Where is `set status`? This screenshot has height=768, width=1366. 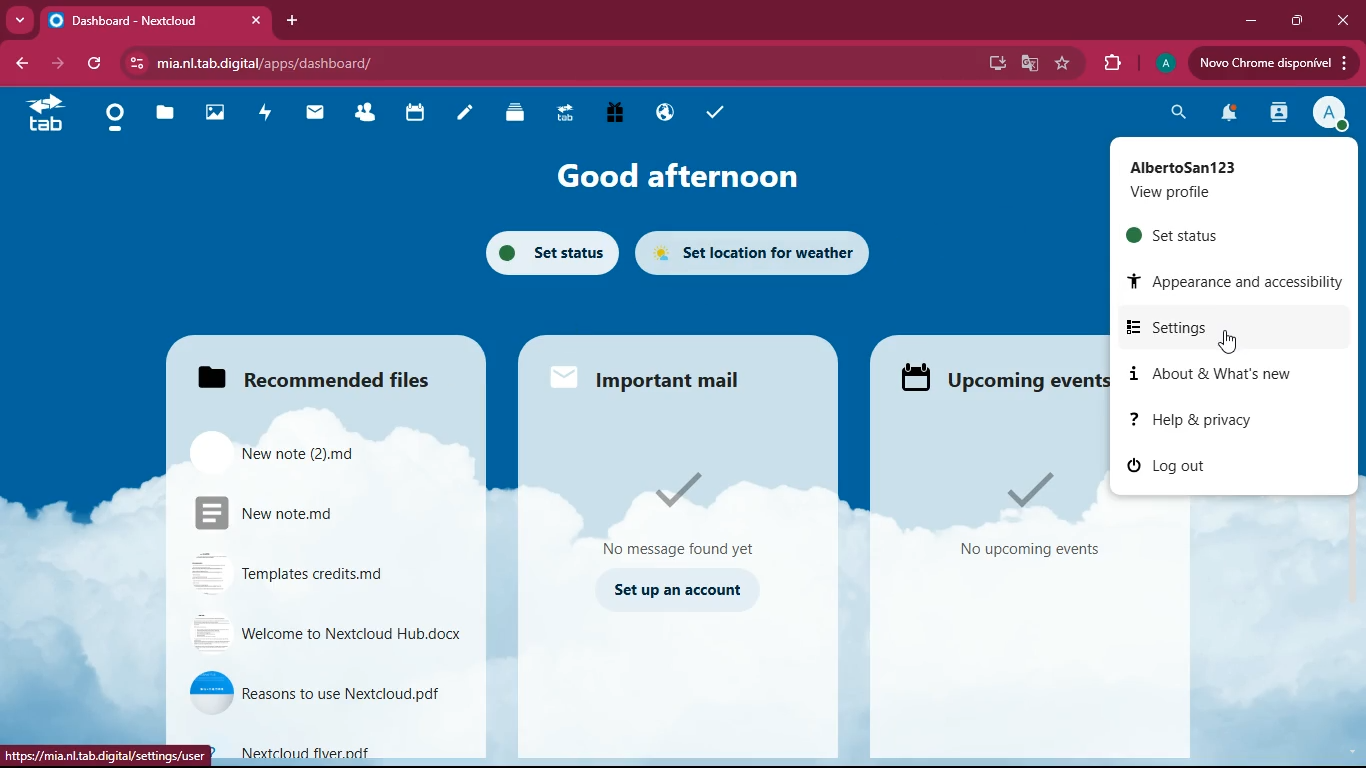
set status is located at coordinates (539, 254).